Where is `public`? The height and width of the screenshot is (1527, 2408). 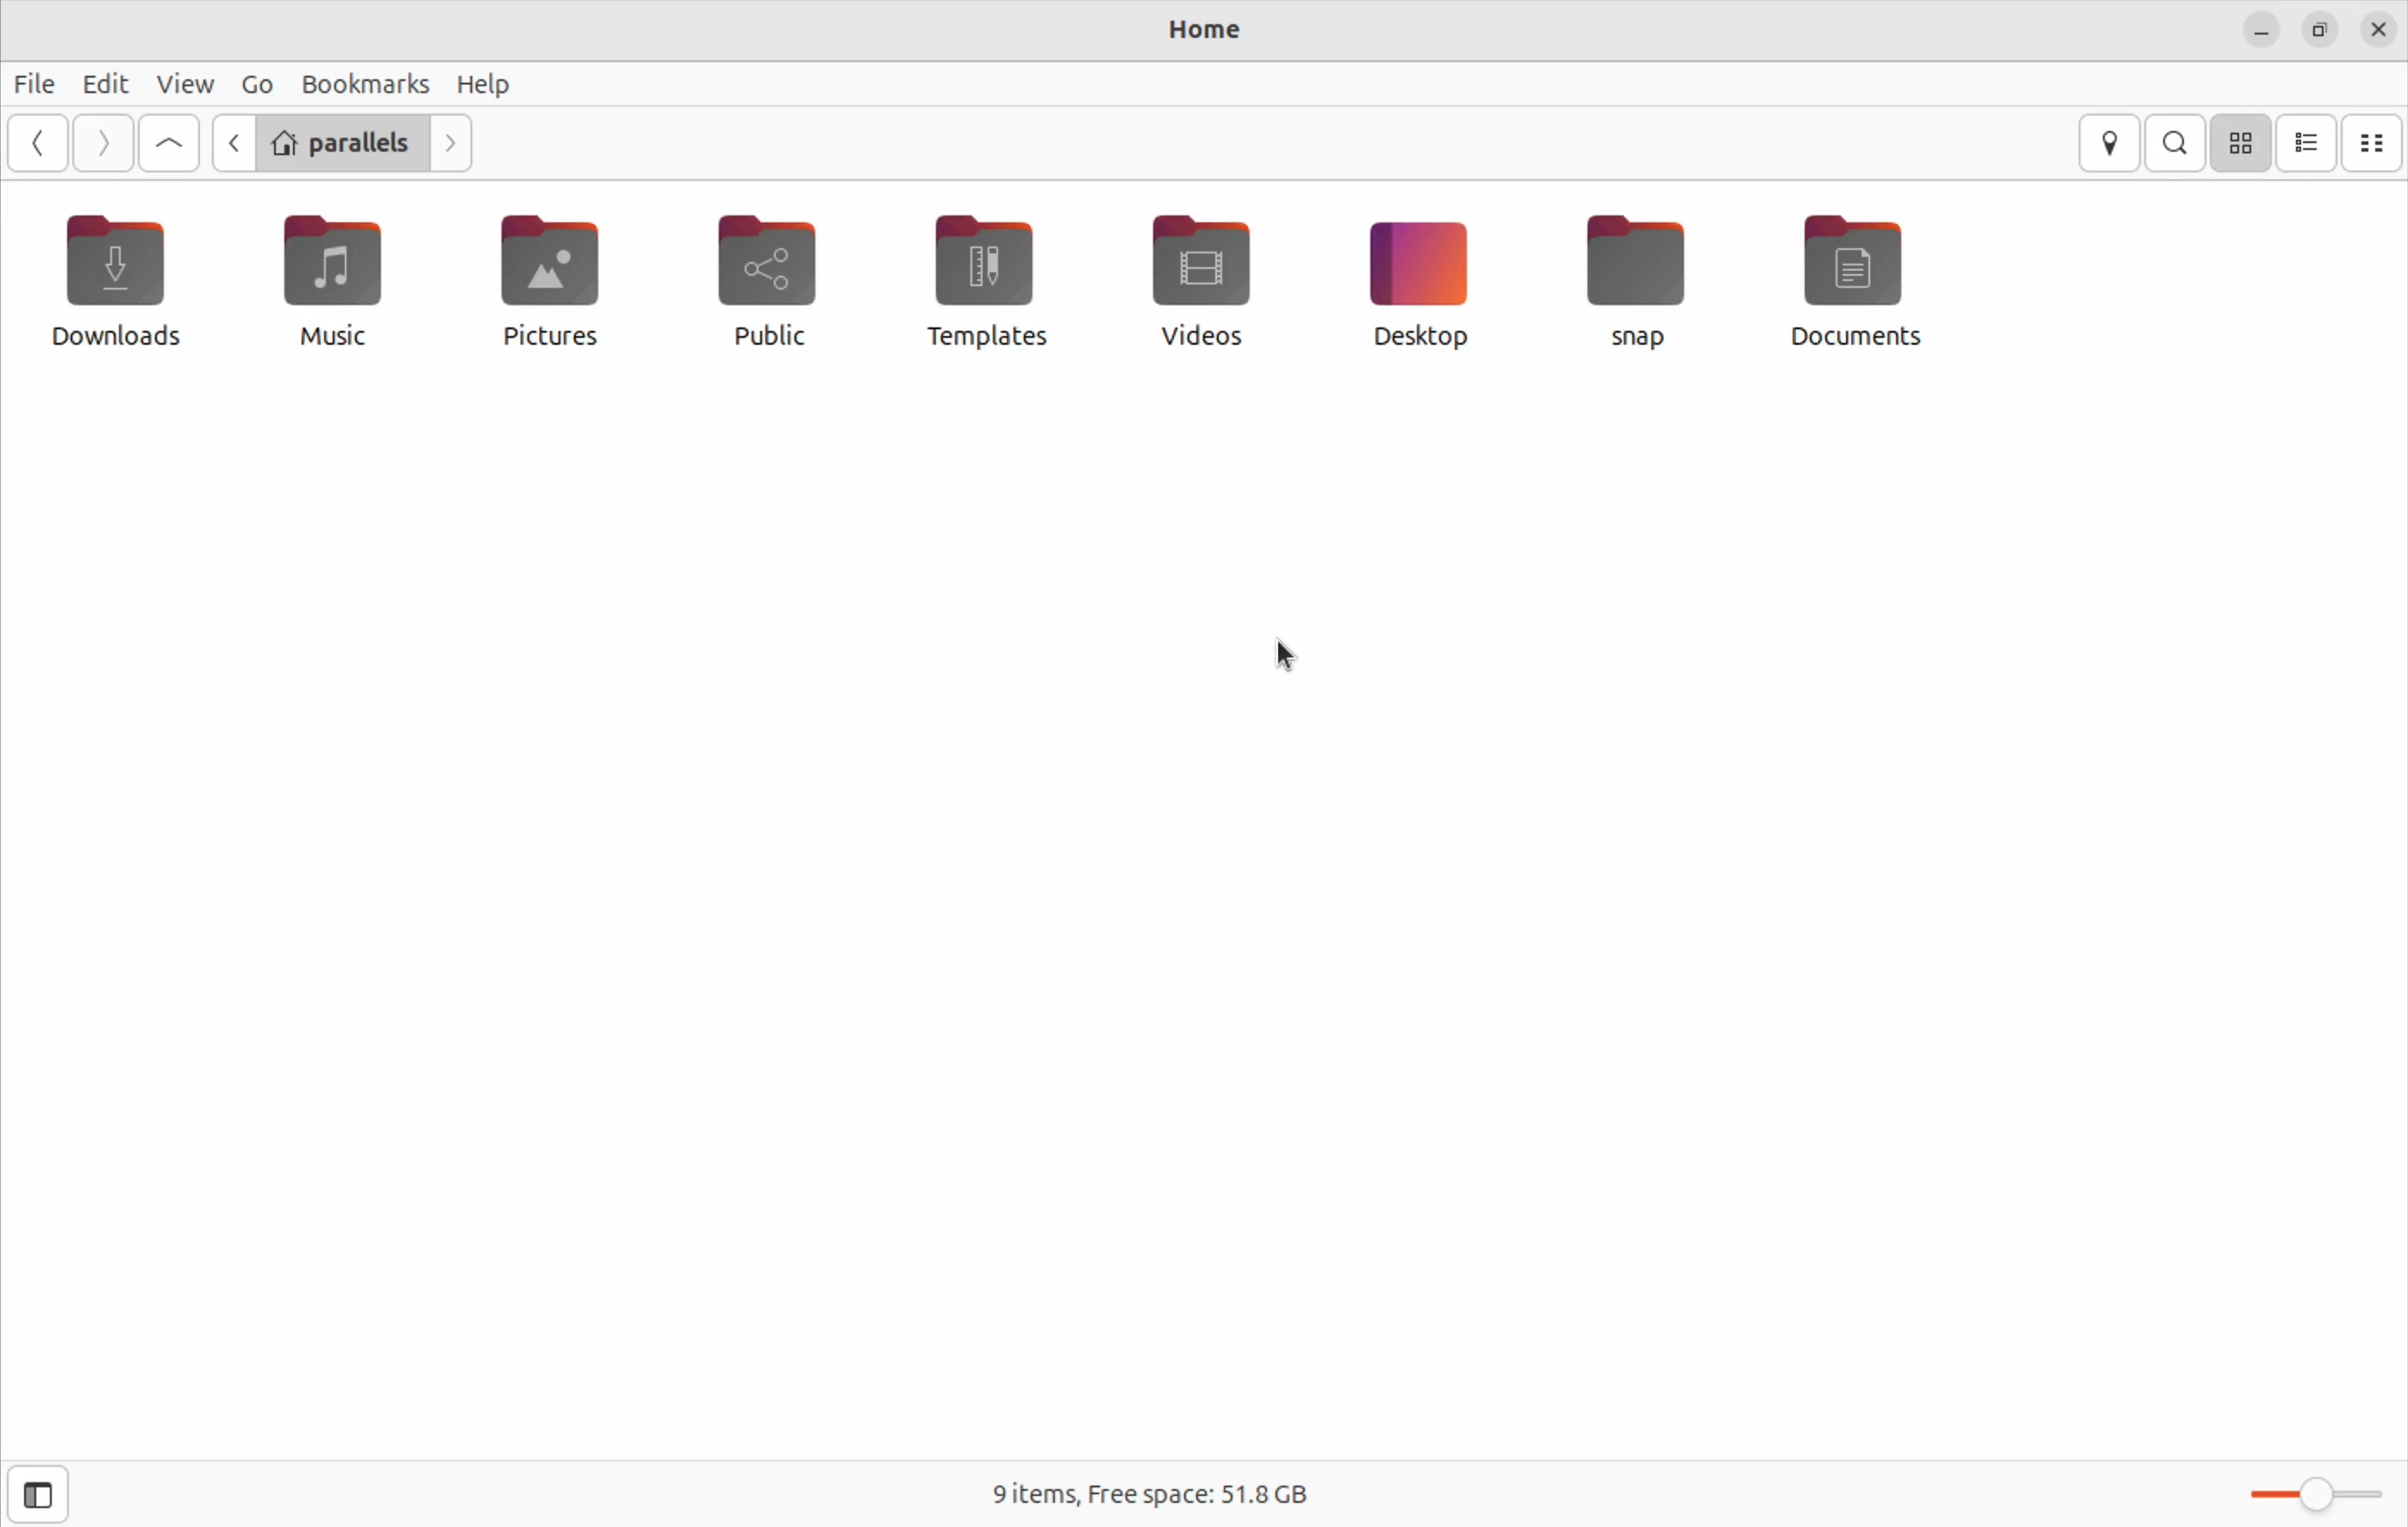
public is located at coordinates (779, 281).